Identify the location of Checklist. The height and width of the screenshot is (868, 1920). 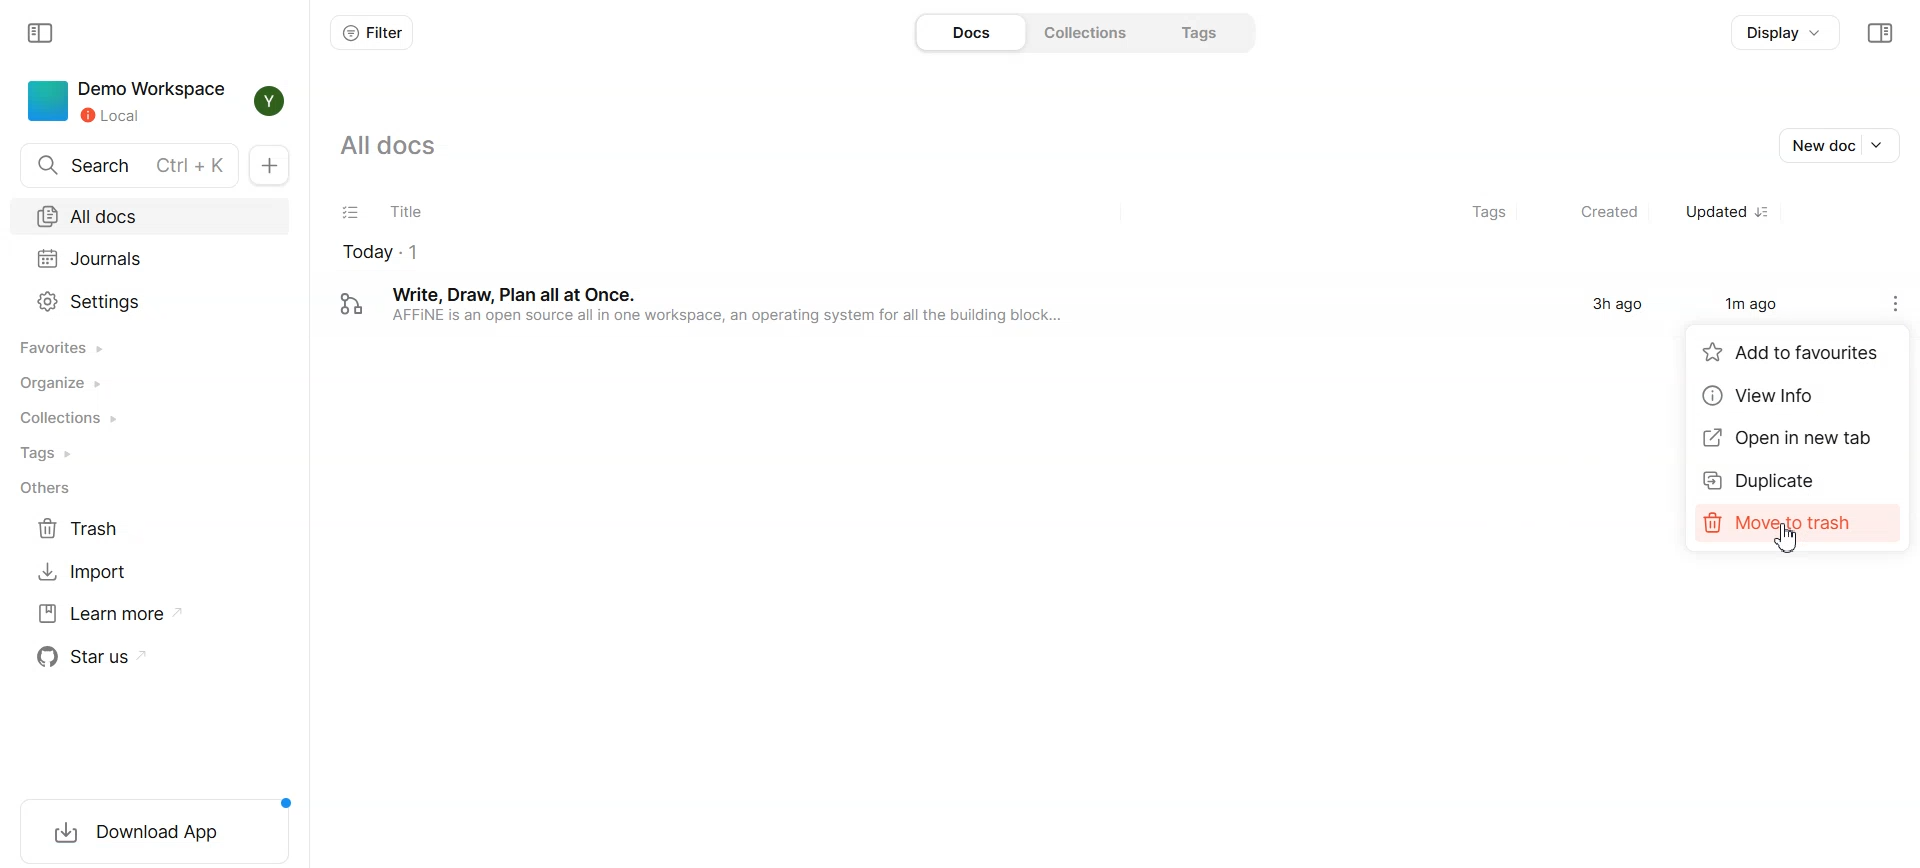
(349, 213).